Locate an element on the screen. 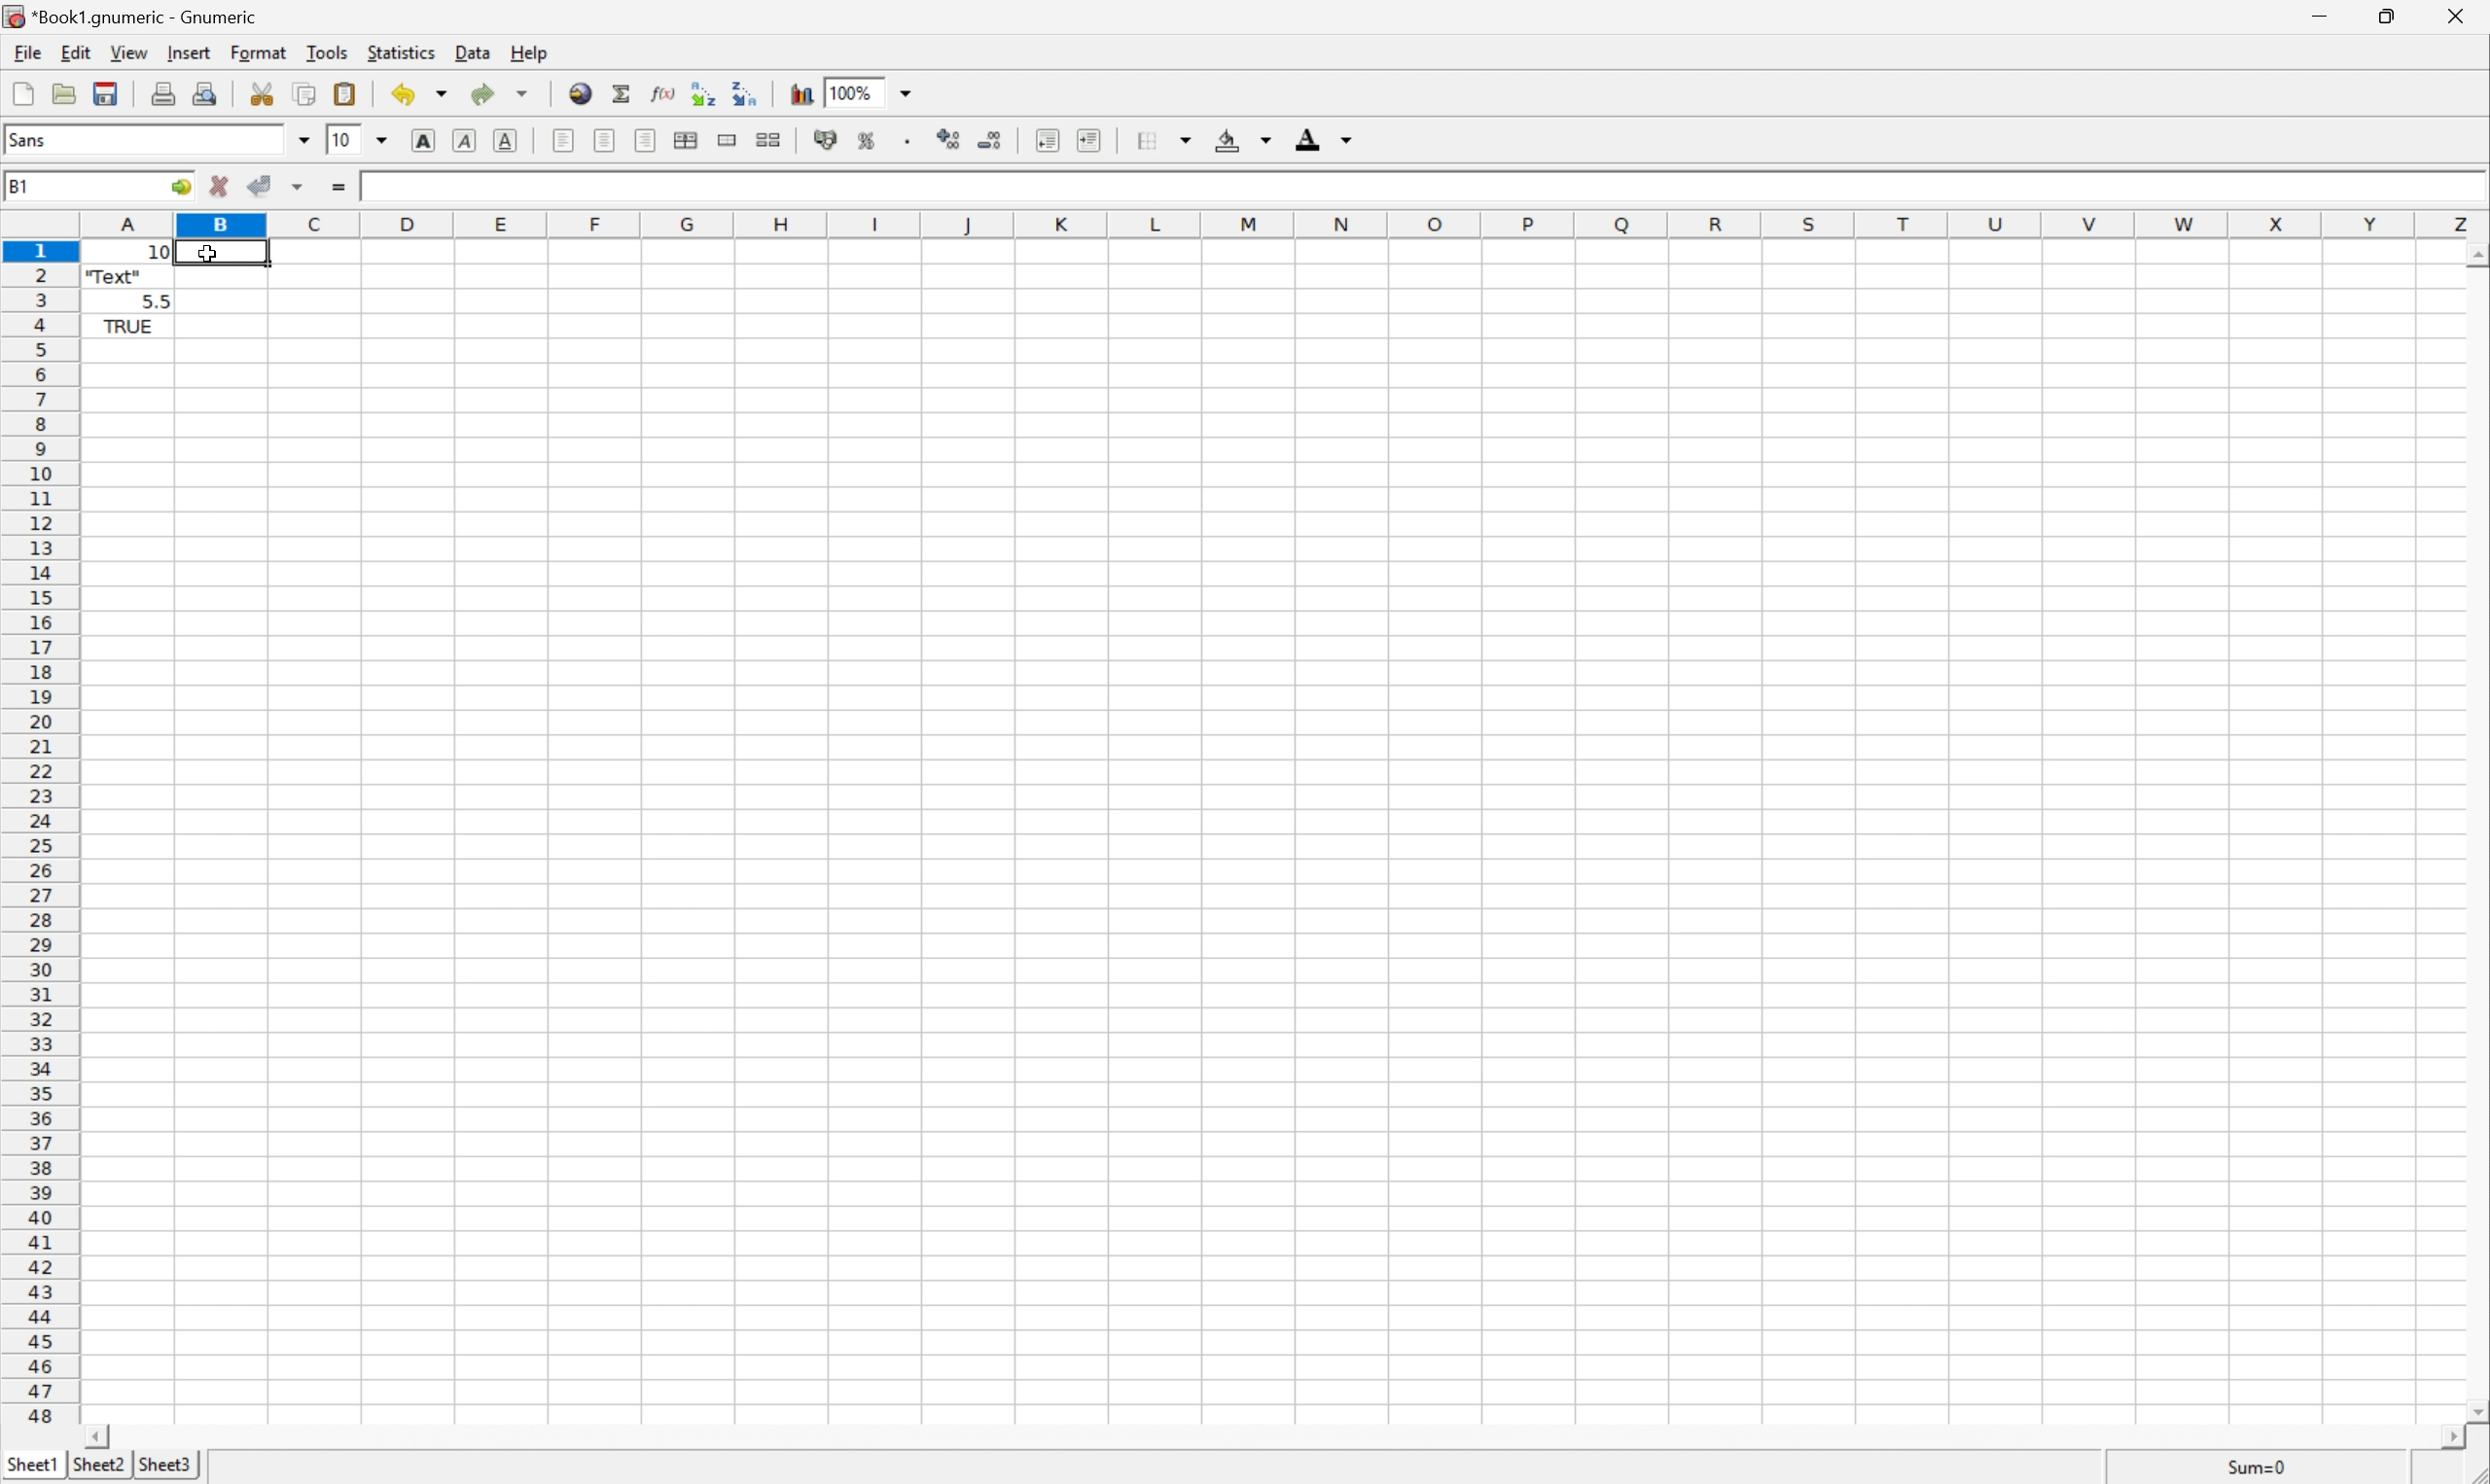  Decrease number of decimals displayed is located at coordinates (992, 141).